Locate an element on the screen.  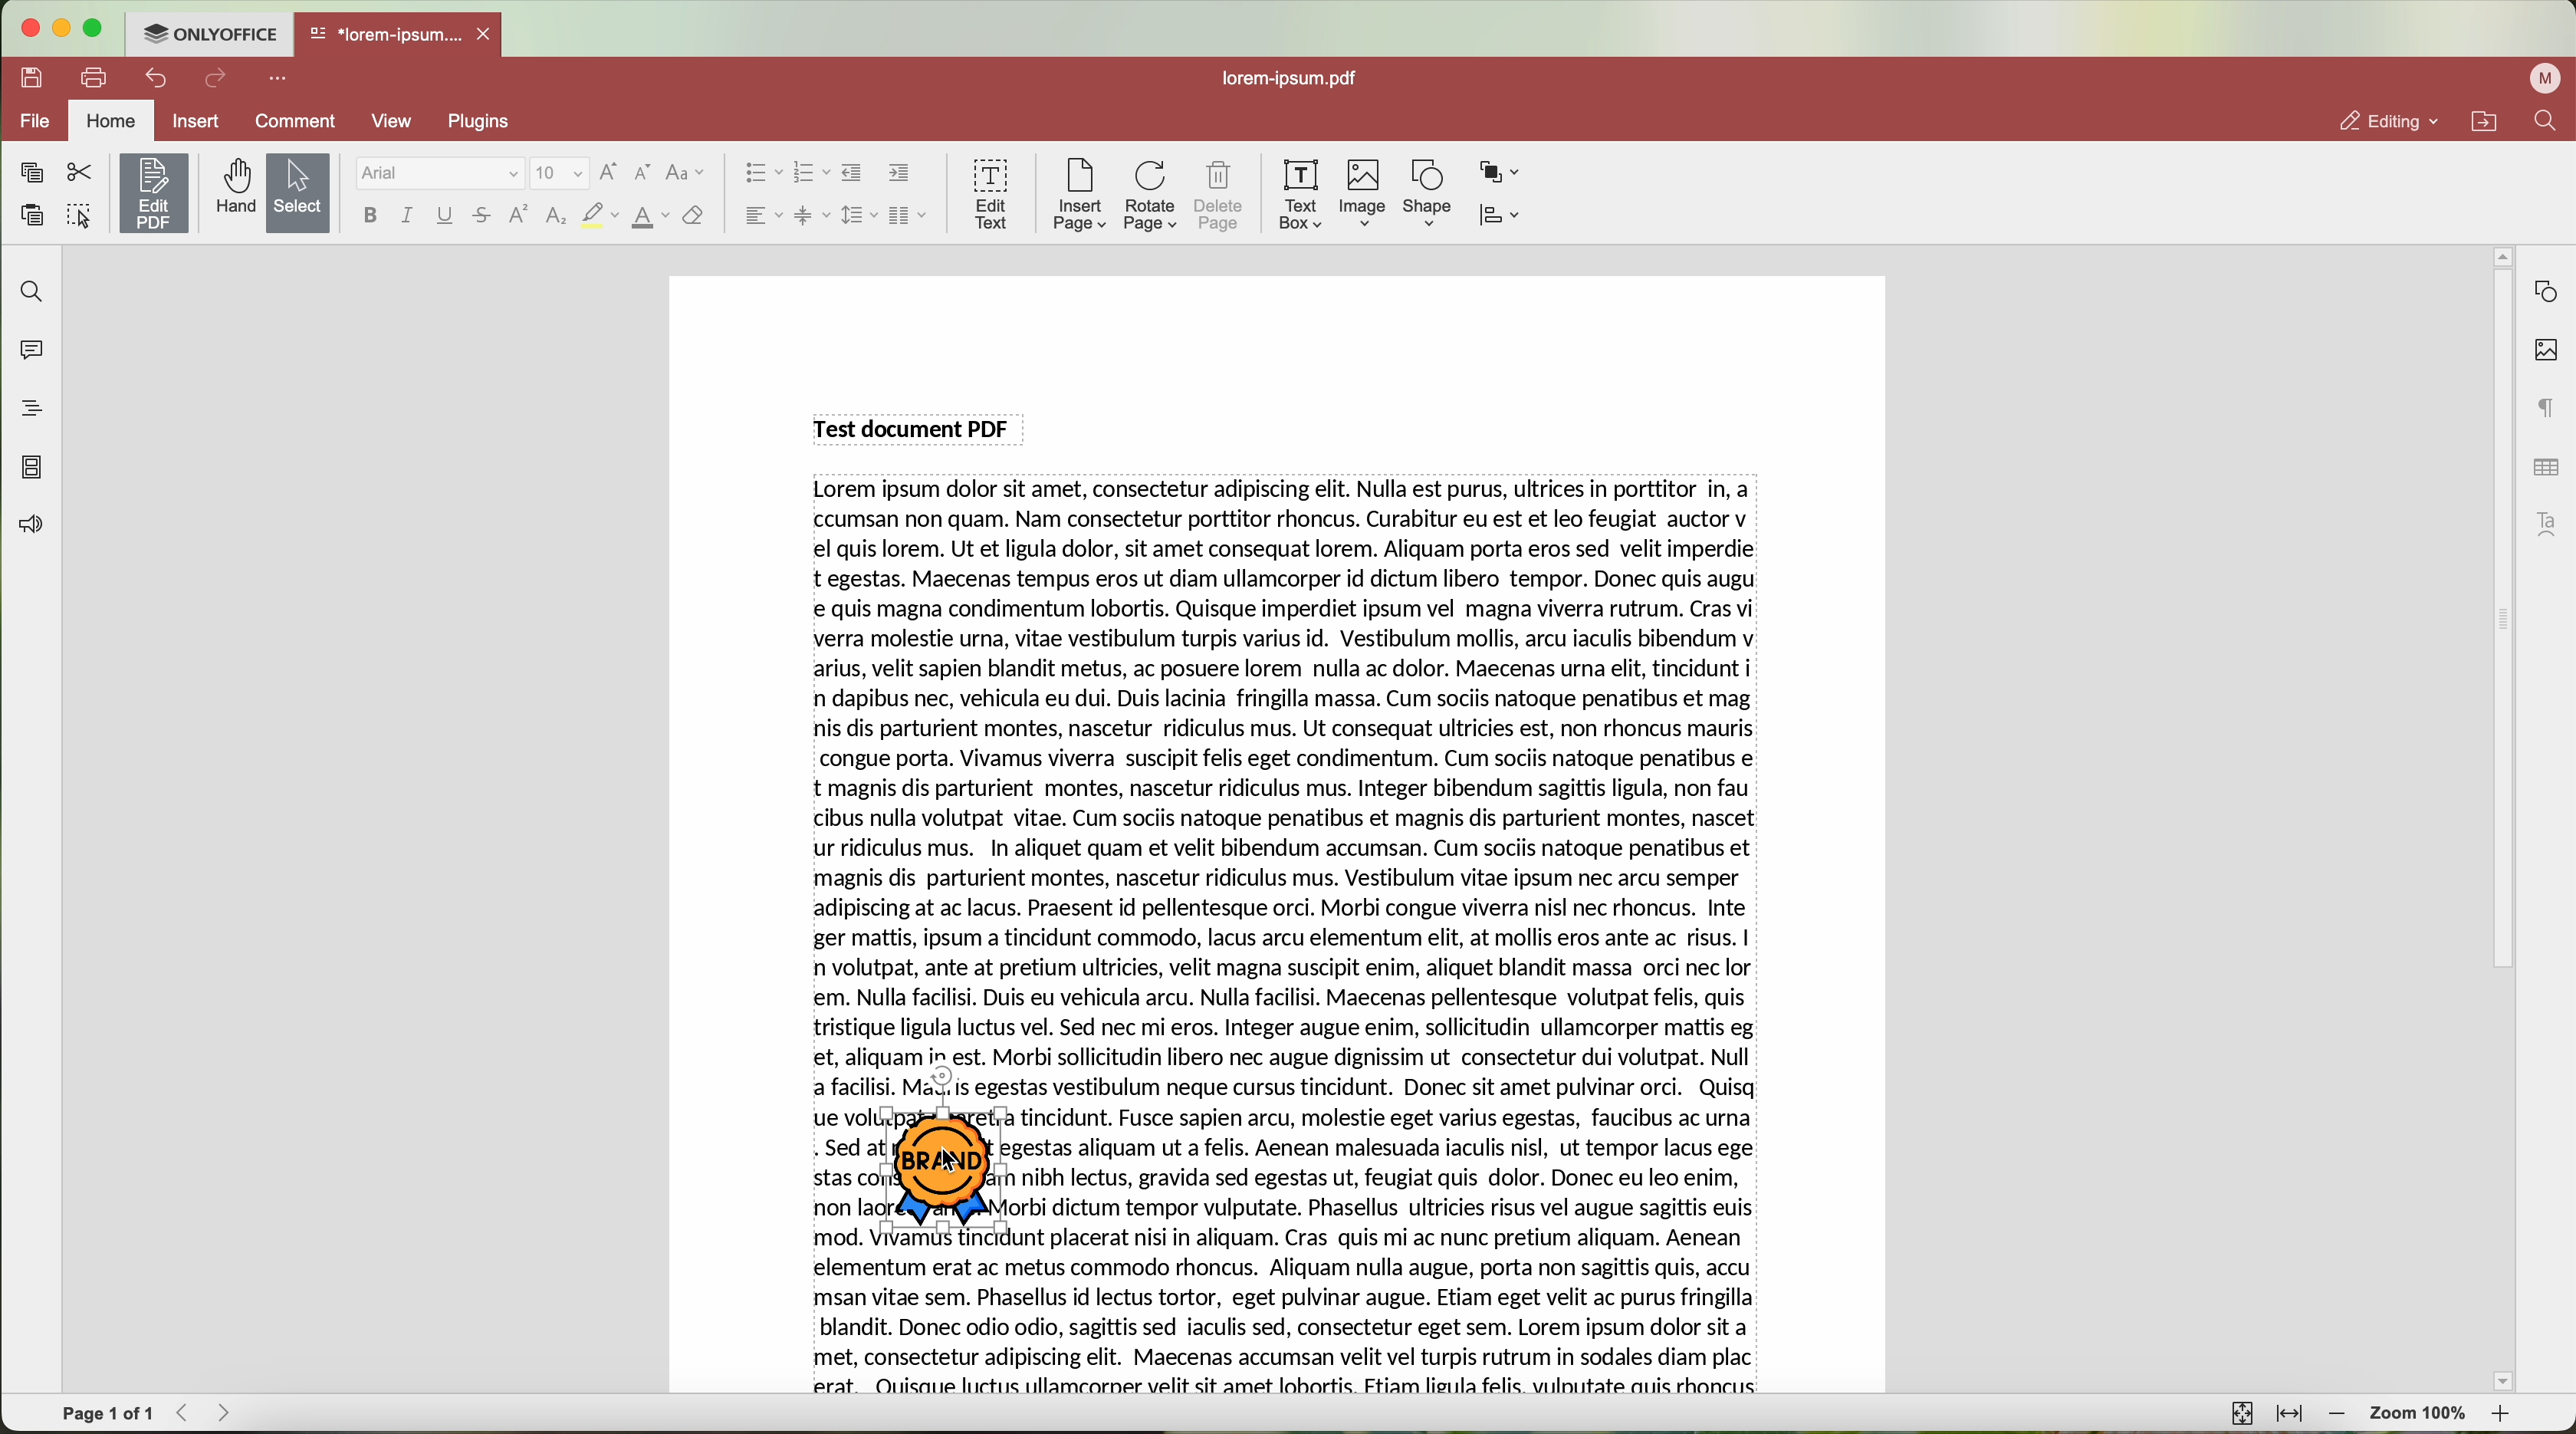
Lorem ipsum dolor sit amet, consectetur adipiscing elit. Nulla est purus, ultrices in porttitor in, a
ccumsan non quam. Nam consectetur porttitor rhoncus. Curabitur eu est et leo feugiat auctor v

el quis lorem. Ut et ligula dolor, sit amet consequat lorem. Aliquam porta eros sed velit imperdie
t egestas. Maecenas tempus eros ut diam ullamcorper id dictum libero tempor. Donec quis augu
e quis magna condimentum lobortis. Quisque imperdiet ipsum vel magna viverra rutrum. Cras vi
verra molestie urna, vitae vestibulum turpis varius id. Vestibulum mollis, arcu iaculis bibendum v
arius, velit sapien blandit metus, ac posuere lorem nulla ac dolor. Maecenas urna elit, tincidunt i
n dapibus nec, vehicula eu dui. Duis lacinia fringilla massa. Cum sociis natoque penatibus et mag
nis dis parturient montes, nascetur ridiculus mus. Ut consequat ultricies est, non rhoncus mauris
congue porta. Vivamus viverra suscipit felis eget condimentum. Cum sociis natoque penatibus e
t magnis dis parturient montes, nascetur ridiculus mus. Integer bibendum sagittis ligula, non fau
cibus nulla volutpat vitae. Cum sociis natoque penatibus et magnis dis parturient montes, nascet
ur ridiculus mus. In aliquet quam et velit bibendum accumsan. Cum sociis natoque penatibus et
magnis dis parturient montes, nascetur ridiculus mus. Vestibulum vitae ipsum nec arcu semper

adipiscing at ac lacus. Praesent id pellentesque orci. Morbi congue viverra nisl nec rhoncus. Inte

ger mattis, ipsum a tincidunt commodo, lacus arcu elementum elit, at mollis eros ante ac risus. |
n volutpat, ante at pretium ultricies, velit magna suscipit enim, aliquet blandit massa orci nec lor
em. Nulla facilisi. Duis eu vehicula arcu. Nulla facilisi. Maecenas pellentesque volutpat felis, quis

tristique ligula luctus vel. Sed nec mi eros. Integer augue enim, sollicitudin ullamcorper mattis eg
et, aliquam ir est. Morbi sollicitudin libero nec augue dignissim ut consectetur dui volutpat. Null
a facilisi. Mais egestas vestibulum neque cursus tincidunt. Donec sit amet pulvinar orci. Quisq is located at coordinates (1290, 791).